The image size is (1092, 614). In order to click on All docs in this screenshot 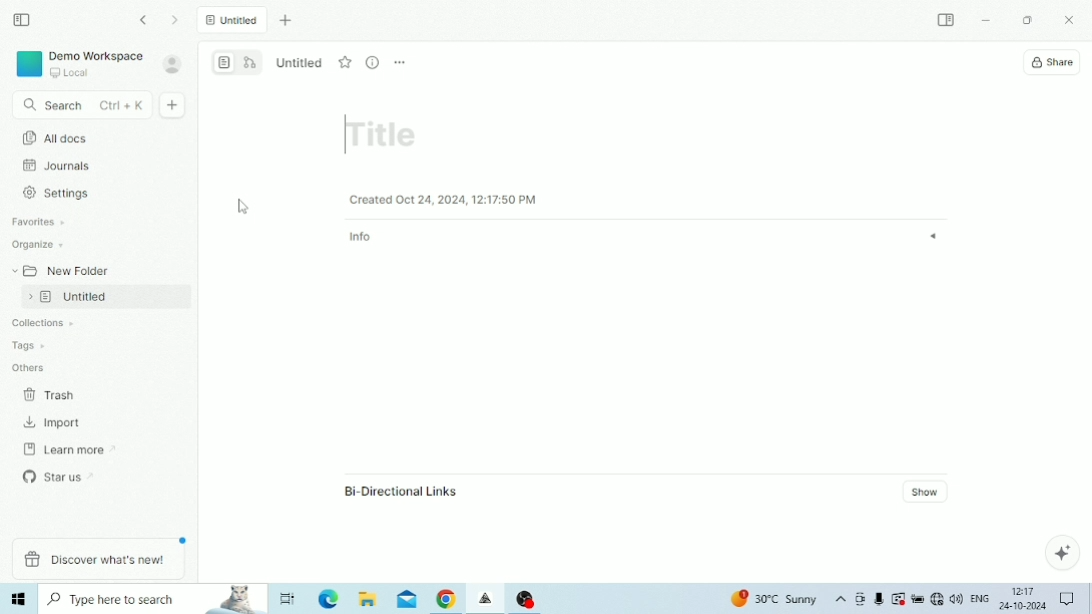, I will do `click(252, 133)`.